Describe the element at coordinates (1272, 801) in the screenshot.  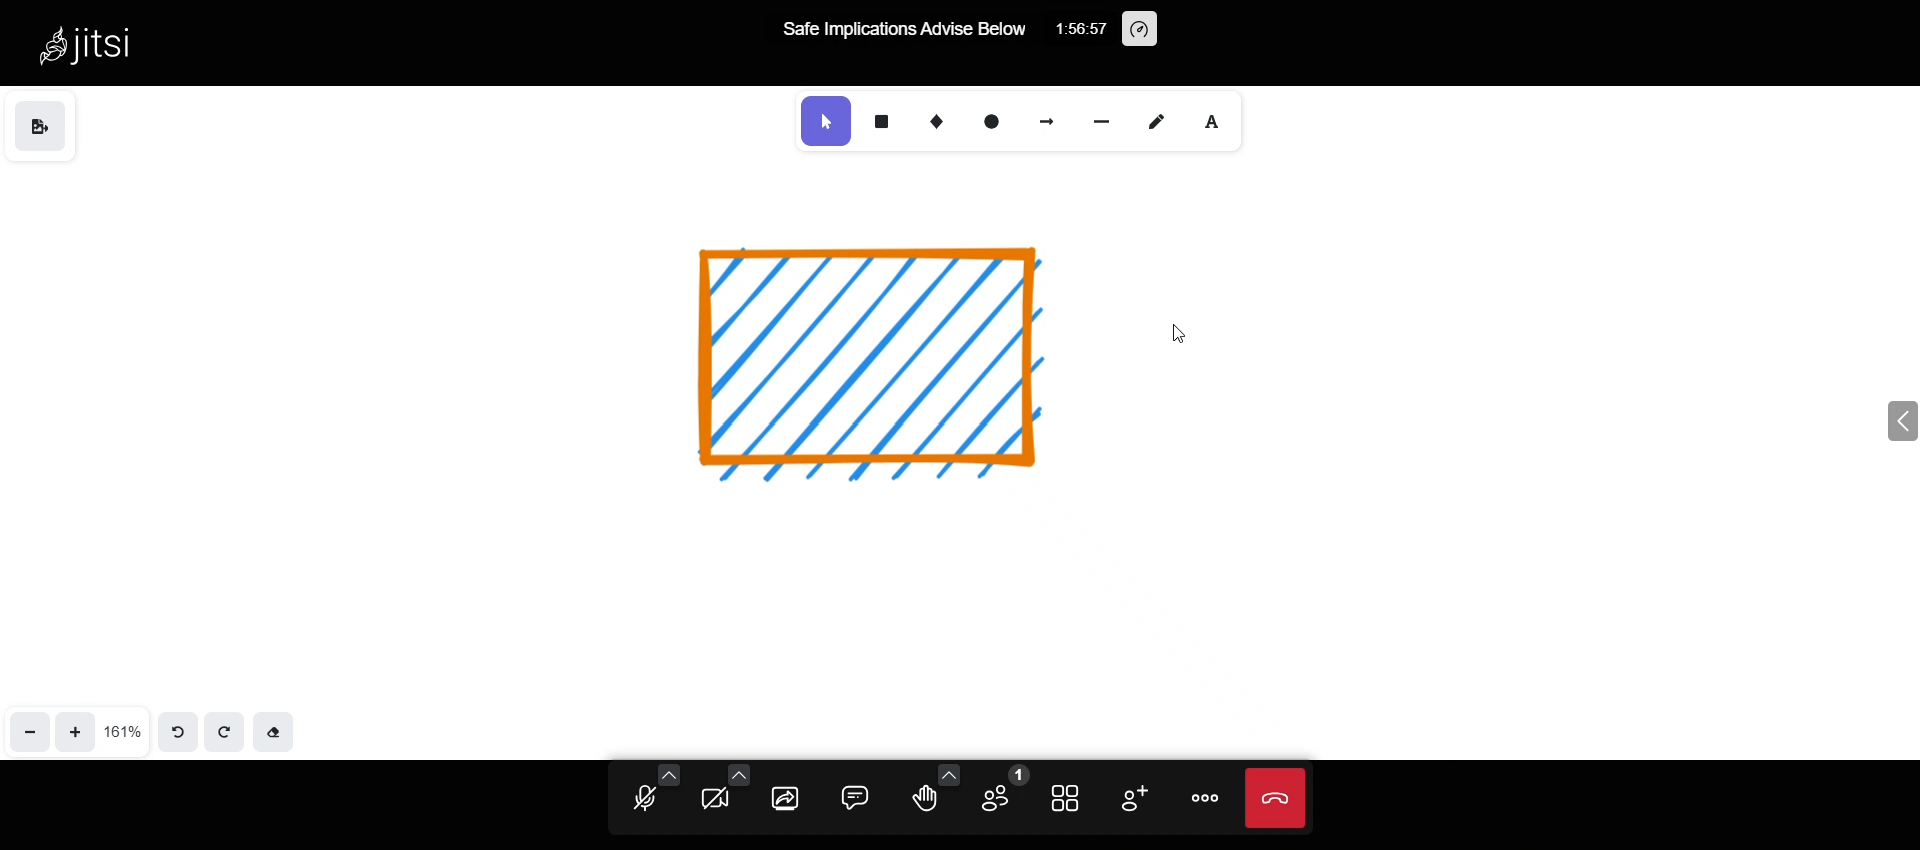
I see `end call` at that location.